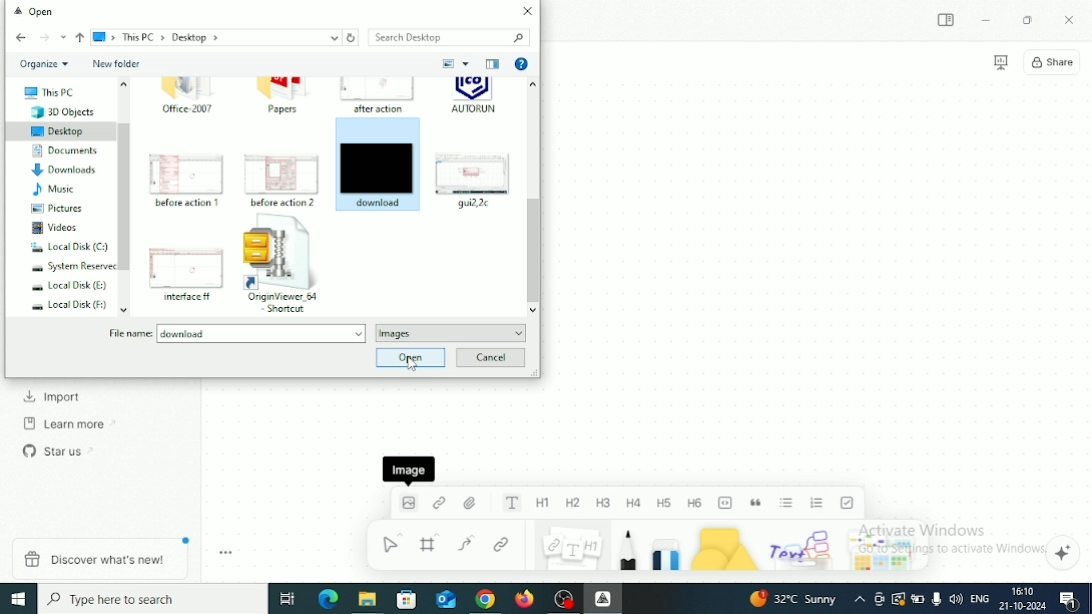 The height and width of the screenshot is (614, 1092). I want to click on Firefox, so click(526, 600).